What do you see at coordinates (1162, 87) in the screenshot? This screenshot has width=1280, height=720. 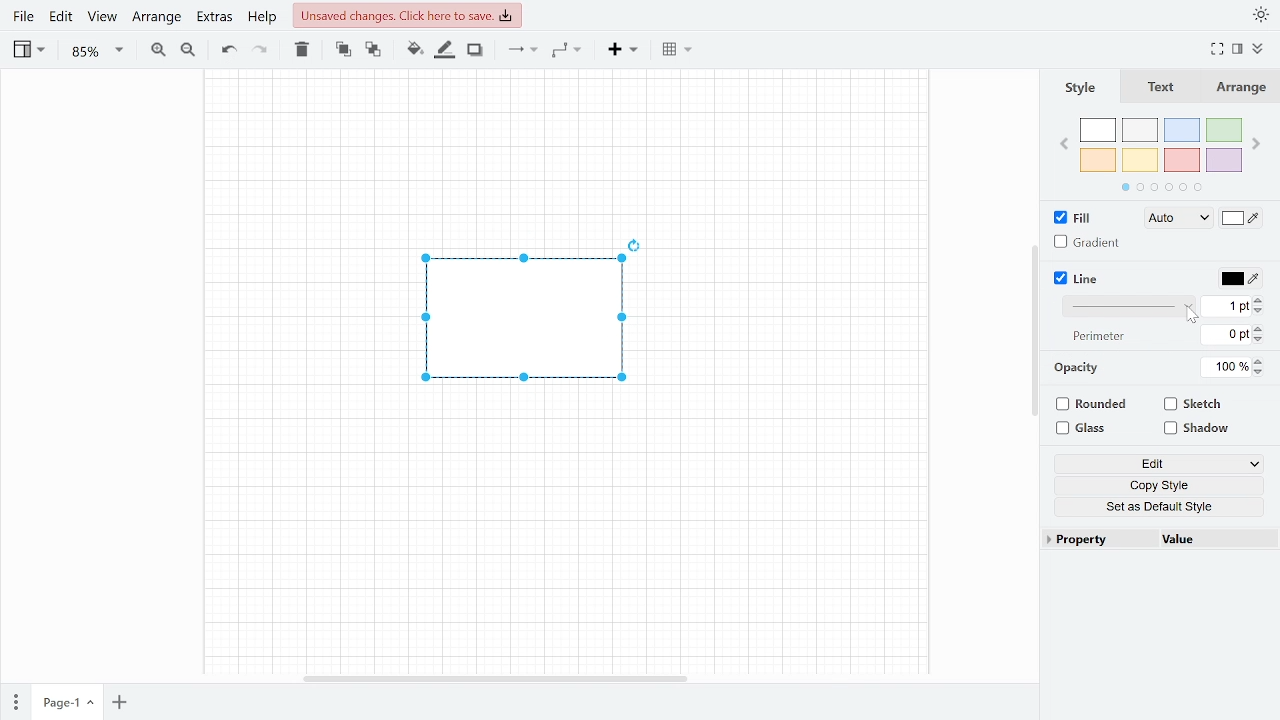 I see `text` at bounding box center [1162, 87].